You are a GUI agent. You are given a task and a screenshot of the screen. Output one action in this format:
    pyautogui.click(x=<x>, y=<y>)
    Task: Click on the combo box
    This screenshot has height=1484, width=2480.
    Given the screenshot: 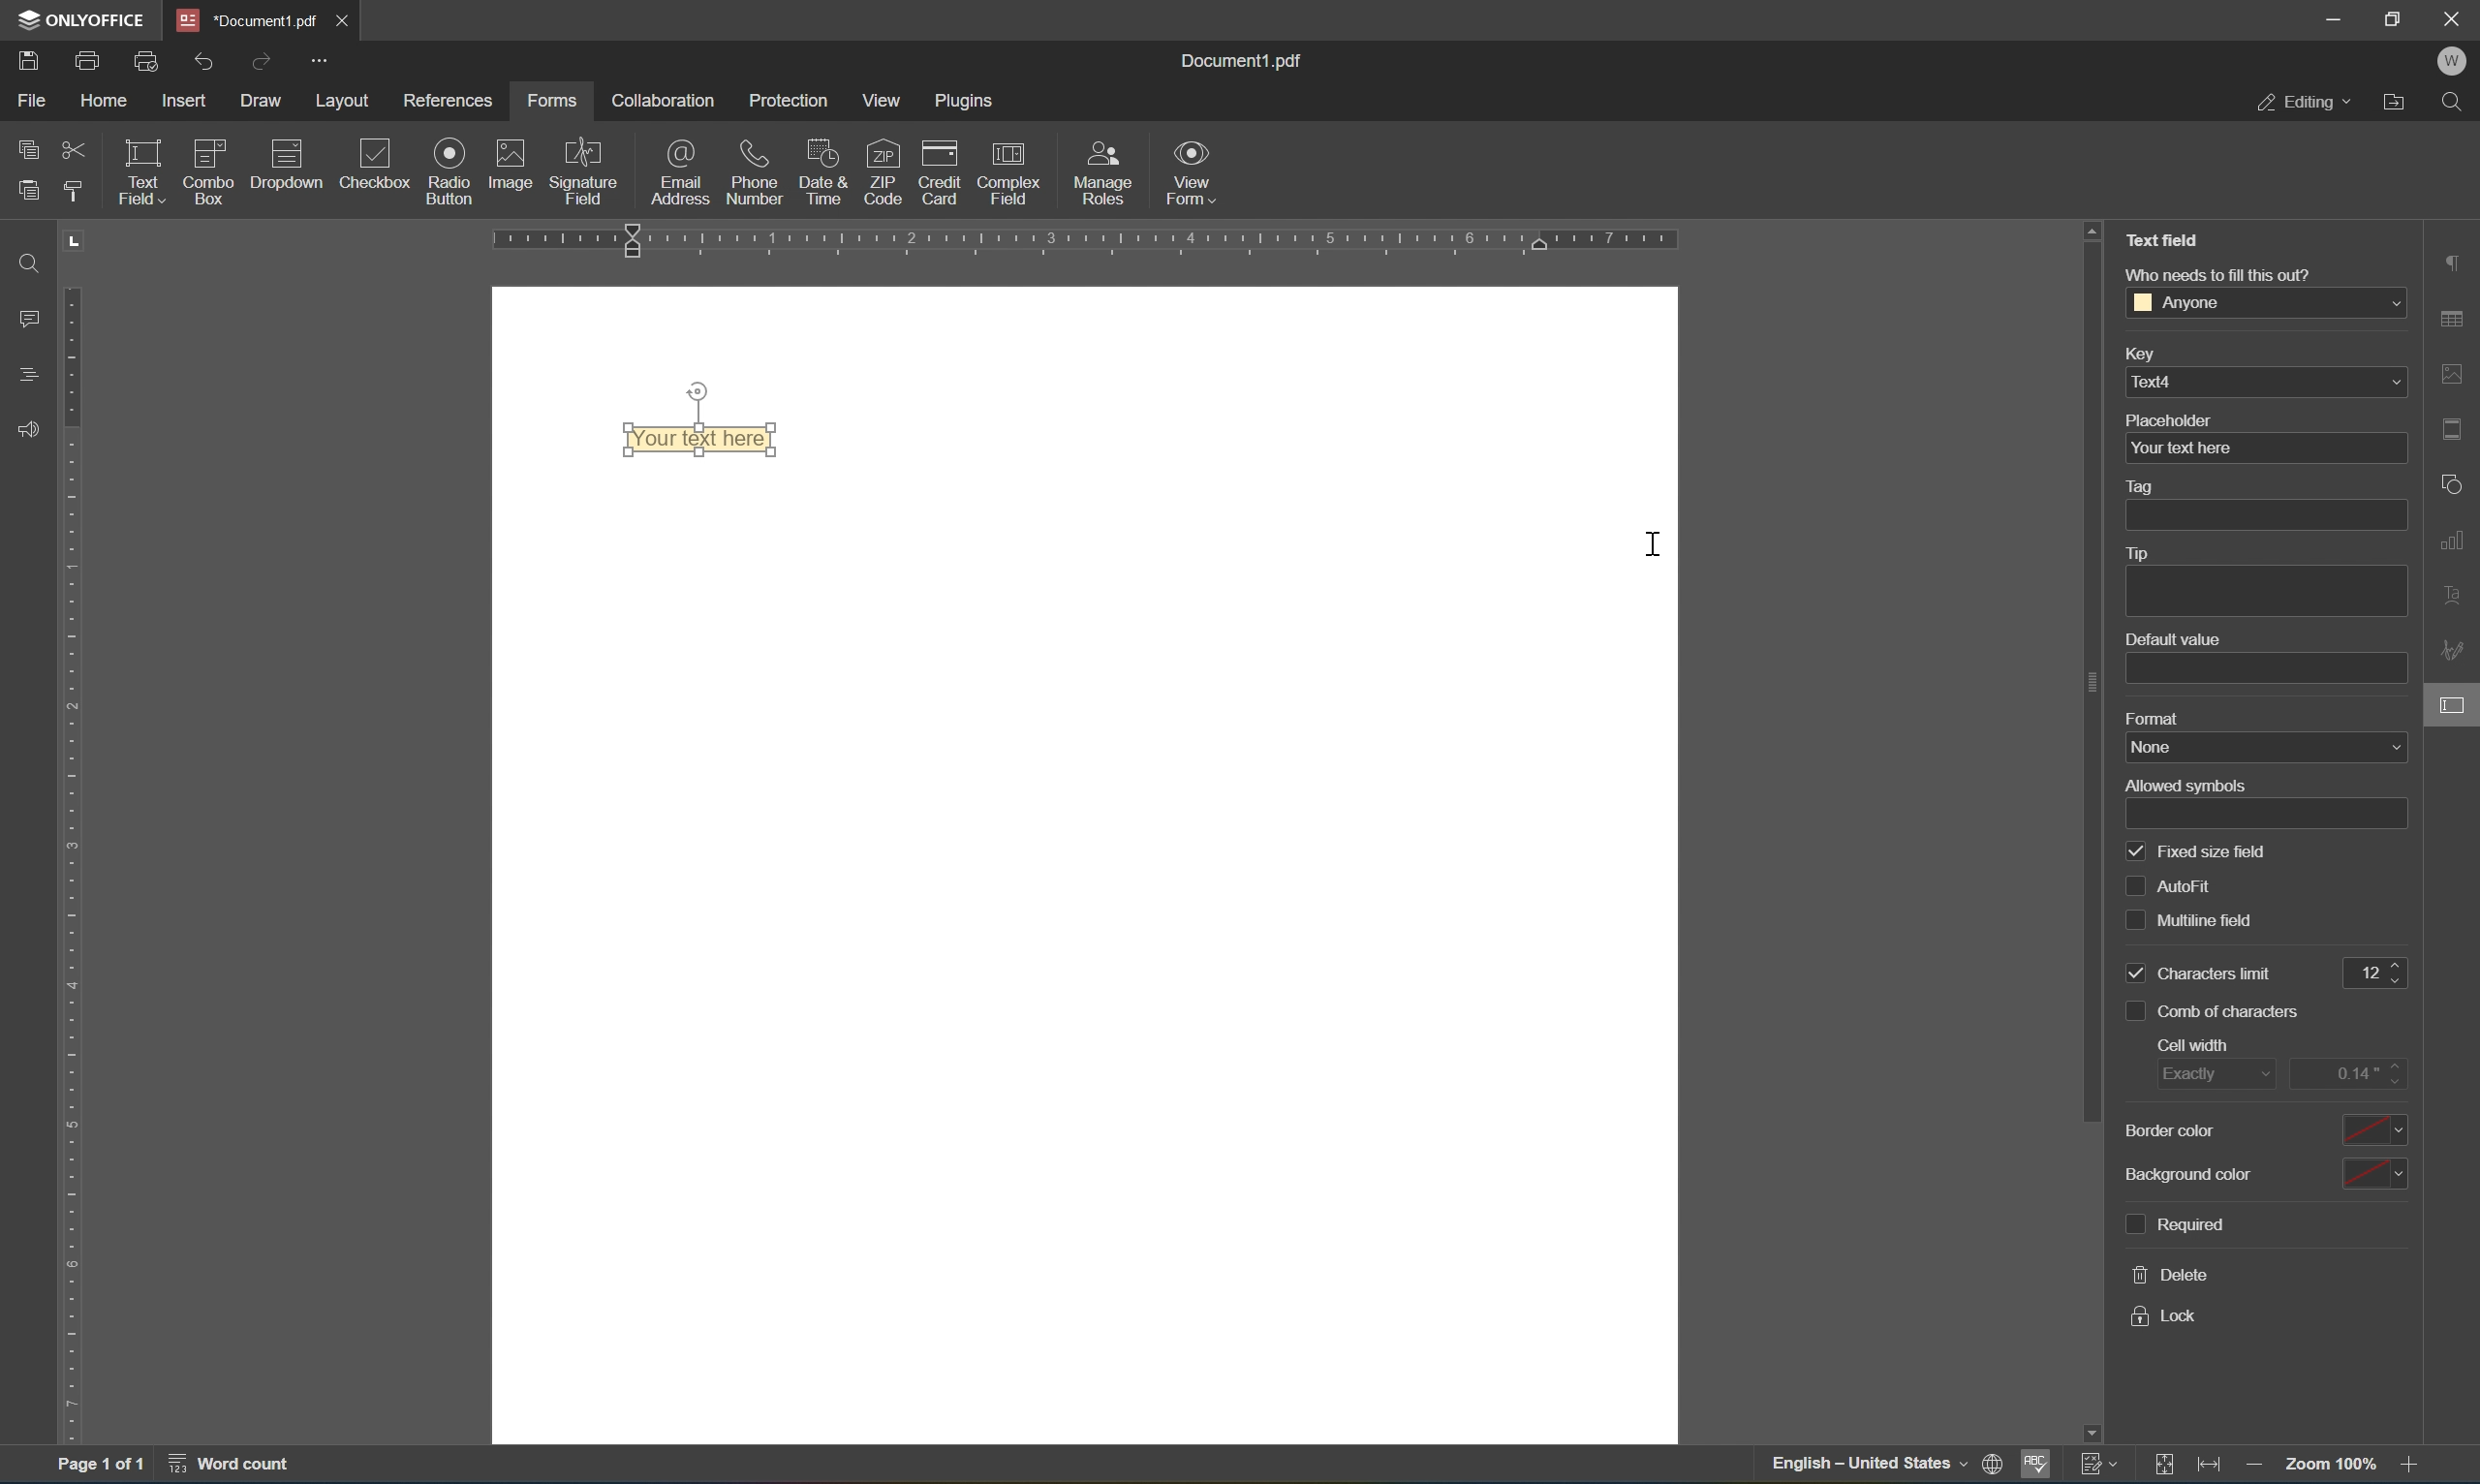 What is the action you would take?
    pyautogui.click(x=214, y=160)
    